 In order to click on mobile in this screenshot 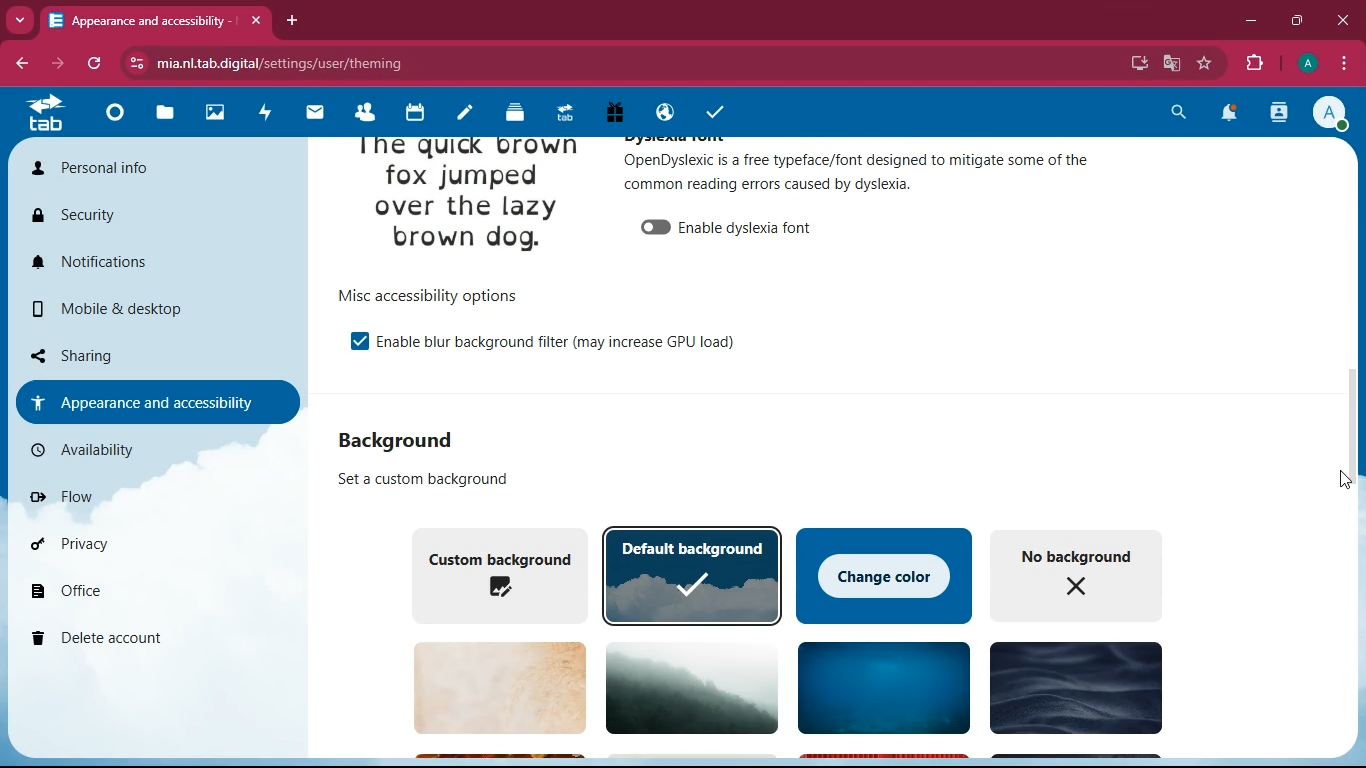, I will do `click(155, 314)`.